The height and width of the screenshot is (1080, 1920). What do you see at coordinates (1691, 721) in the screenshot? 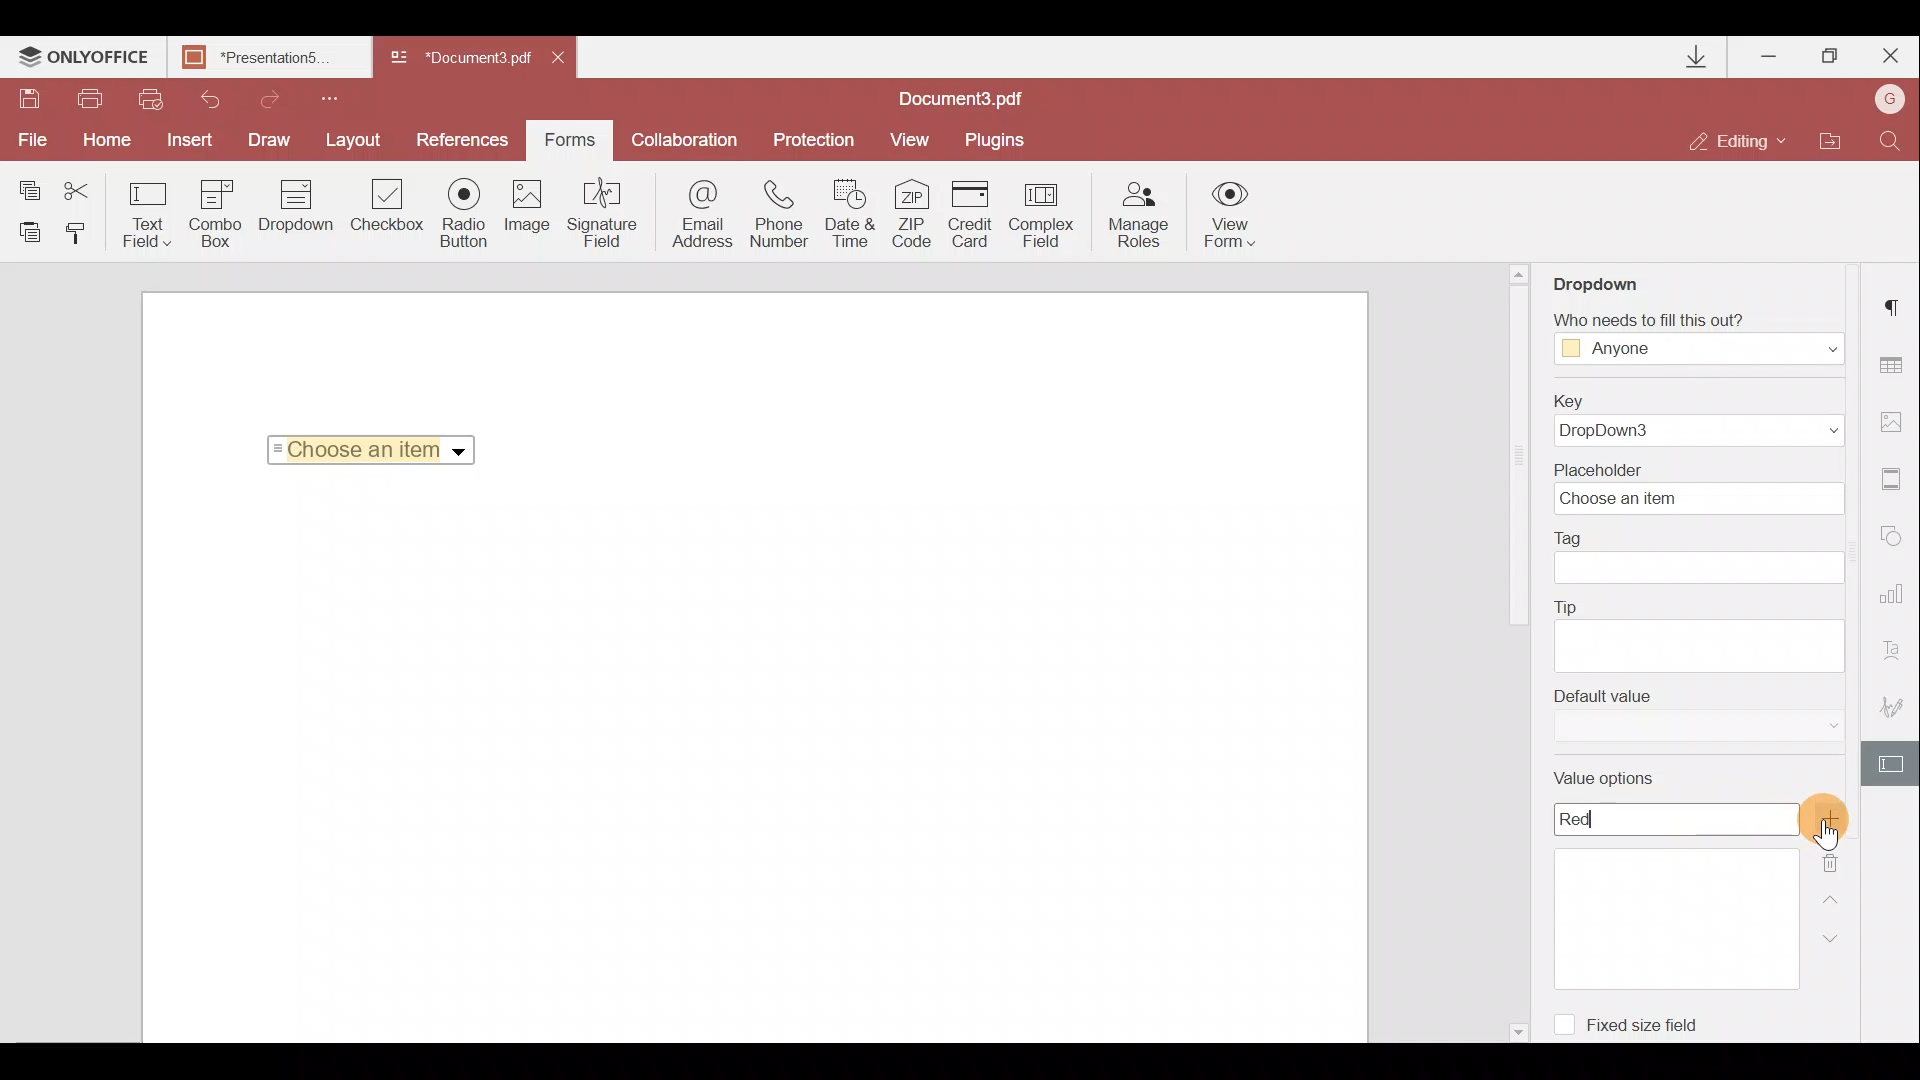
I see `Default value` at bounding box center [1691, 721].